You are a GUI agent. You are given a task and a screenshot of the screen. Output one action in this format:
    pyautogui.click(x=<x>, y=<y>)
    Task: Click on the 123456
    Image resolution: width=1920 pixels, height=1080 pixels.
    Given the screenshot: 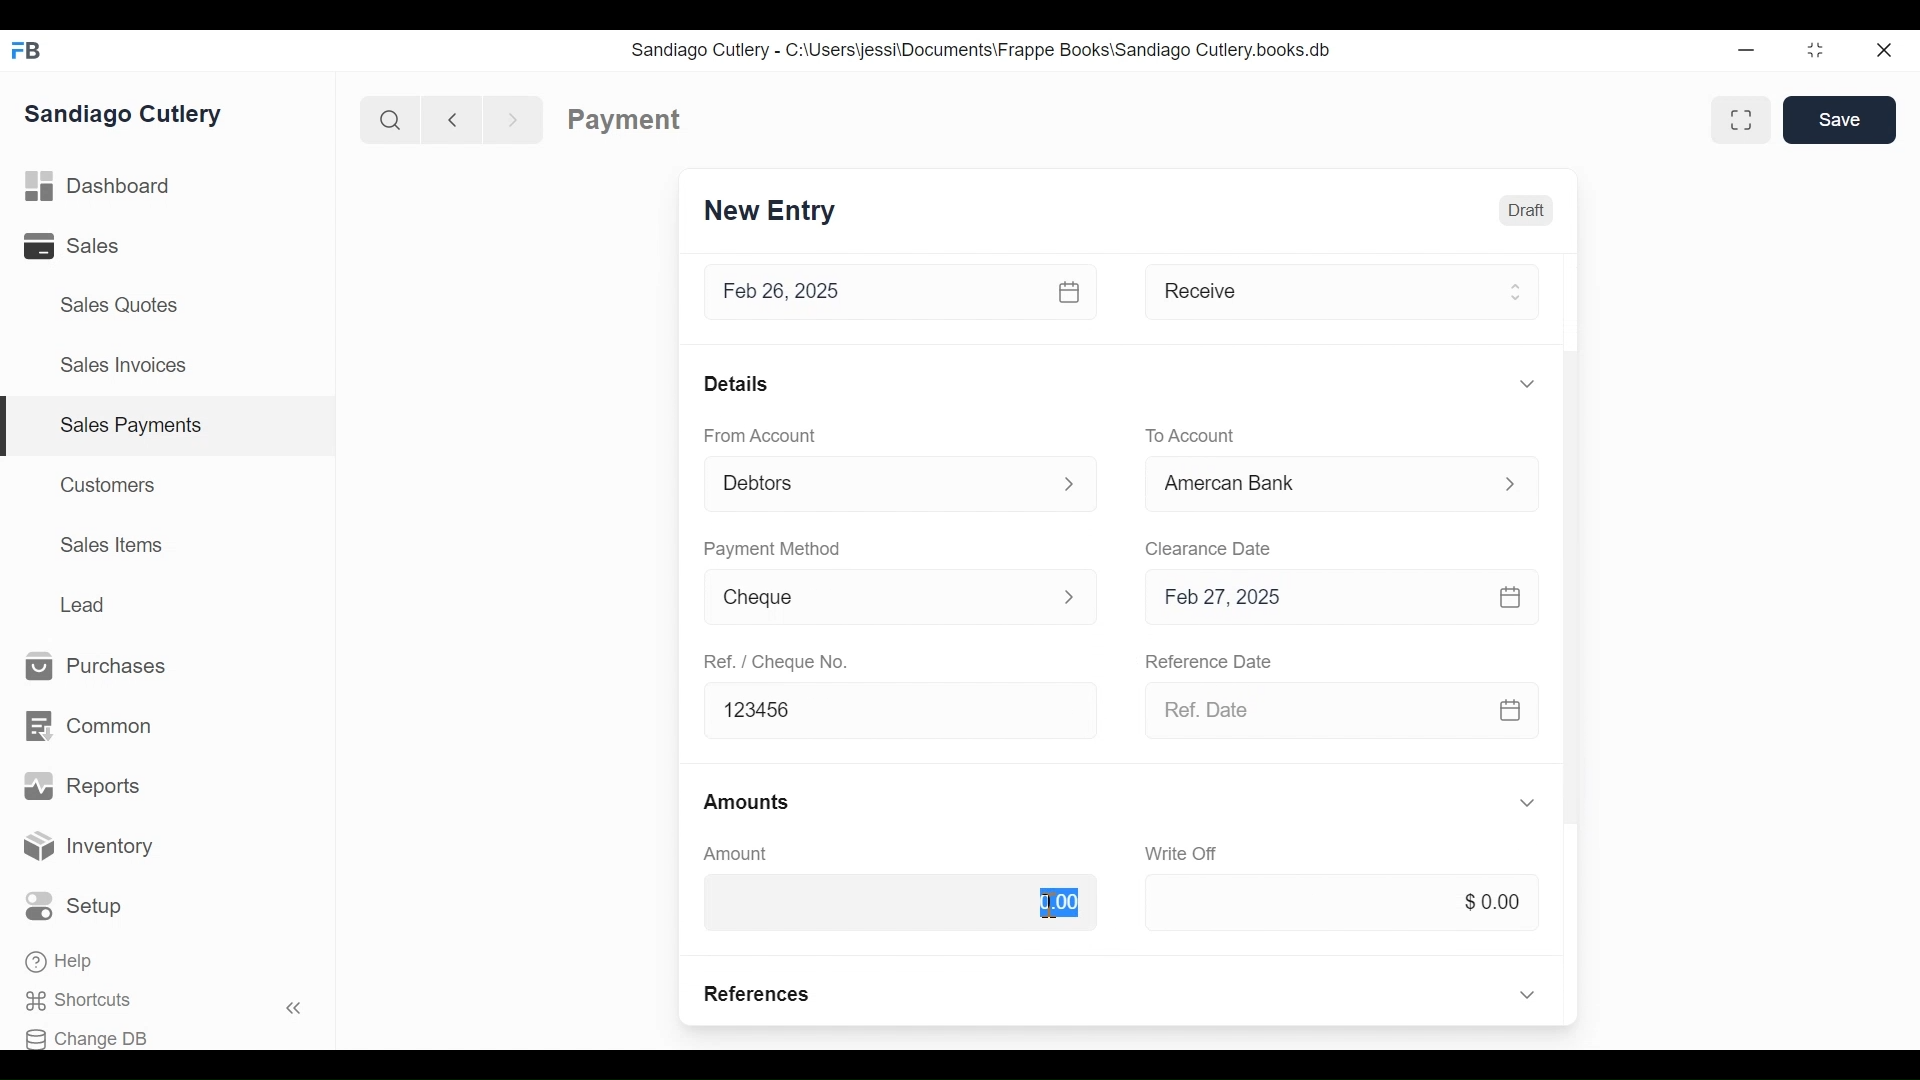 What is the action you would take?
    pyautogui.click(x=903, y=709)
    